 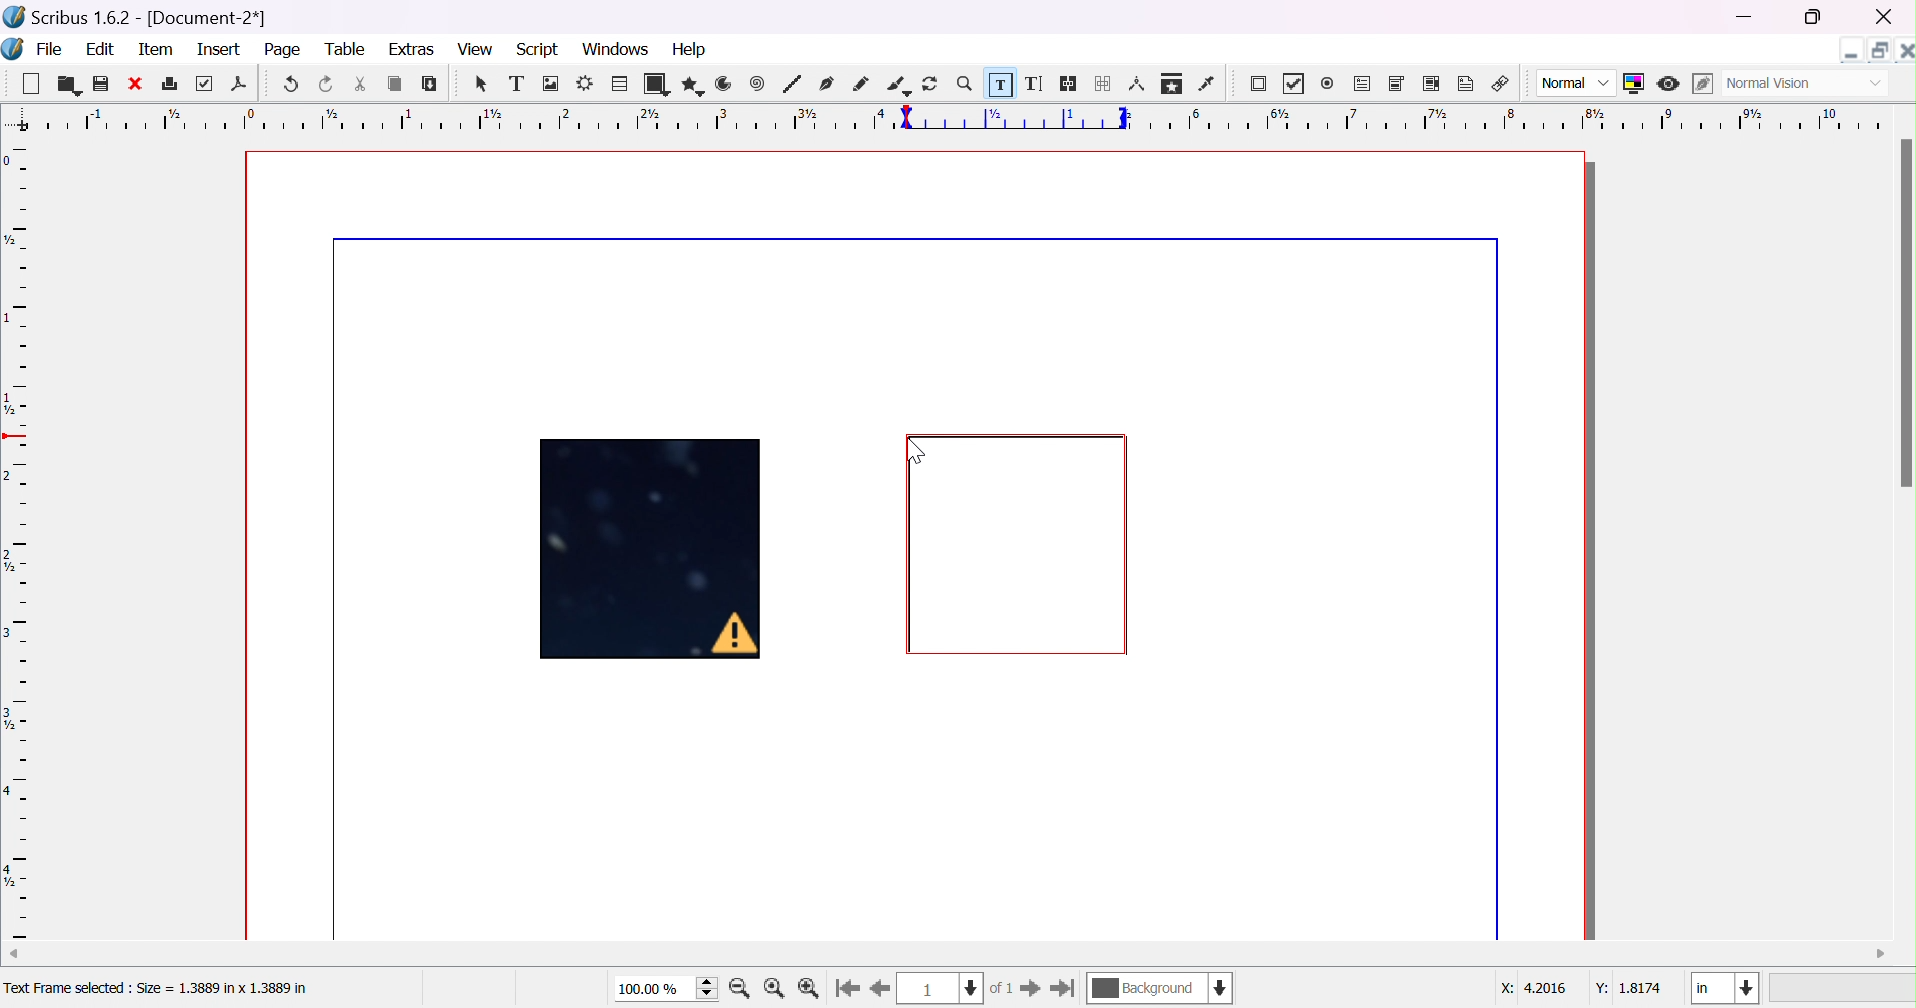 I want to click on script, so click(x=538, y=50).